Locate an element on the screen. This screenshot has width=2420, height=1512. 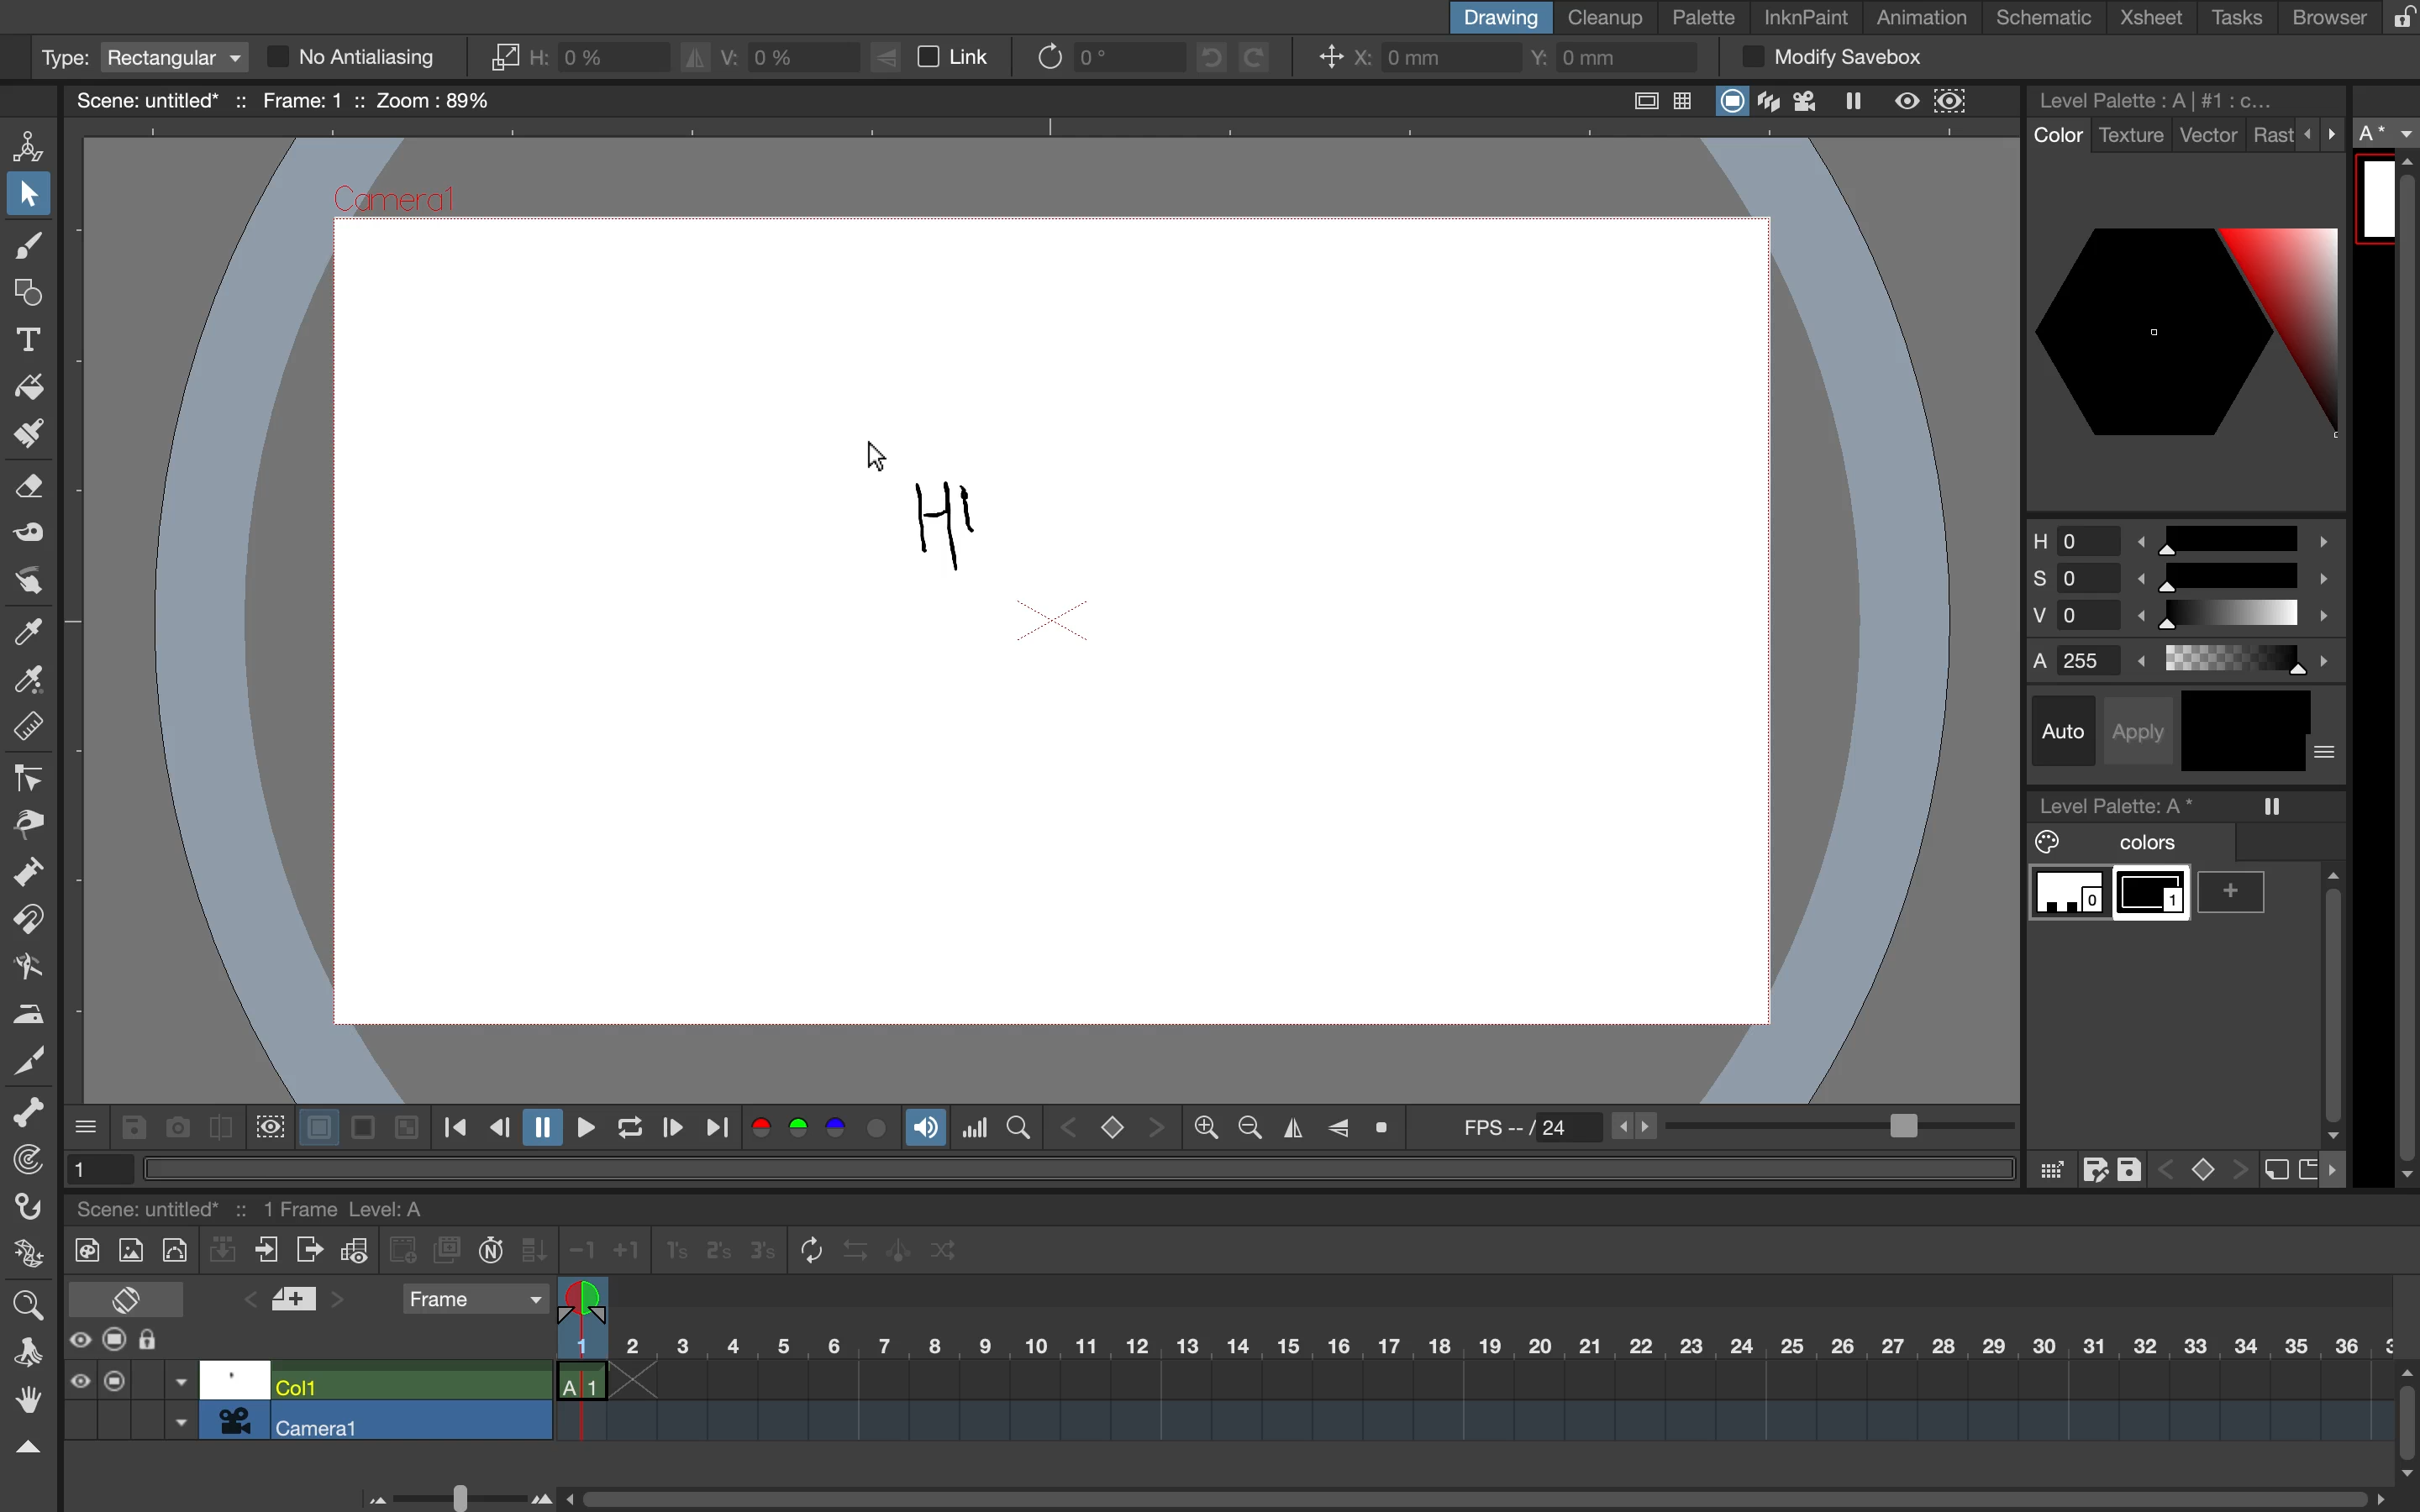
cutter tool is located at coordinates (29, 1058).